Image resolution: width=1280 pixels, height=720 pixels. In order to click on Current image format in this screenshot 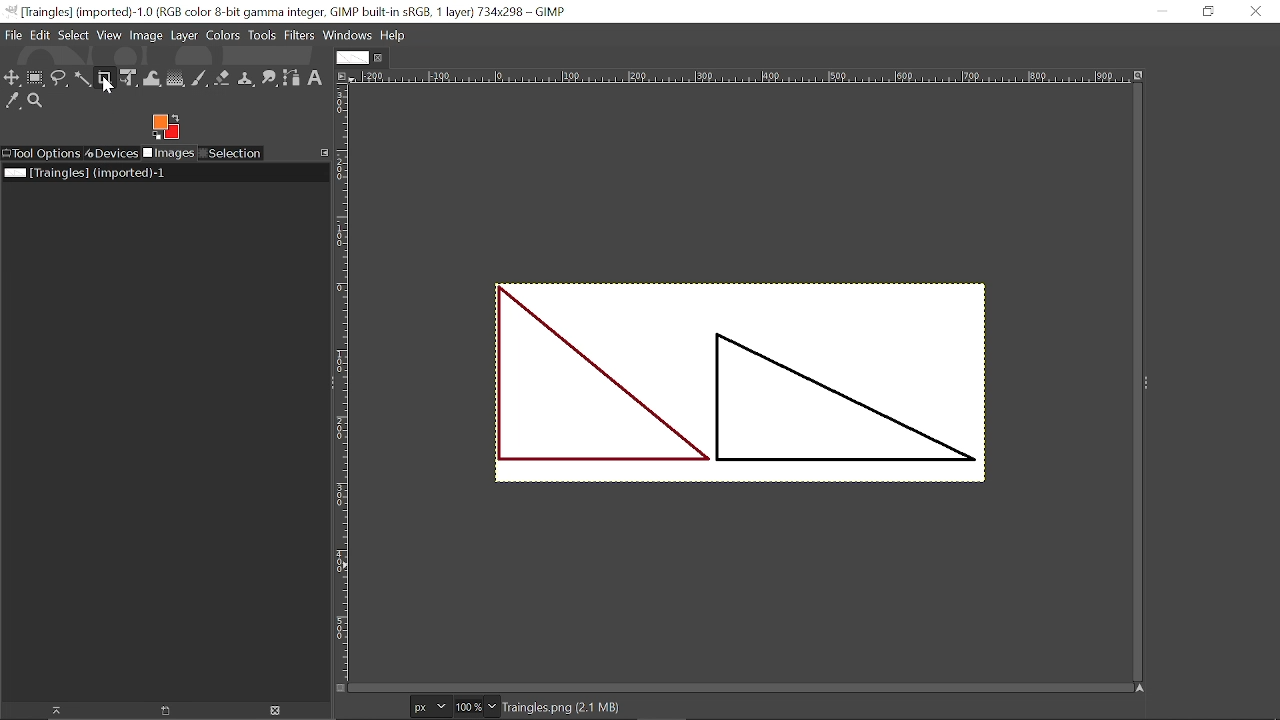, I will do `click(427, 706)`.